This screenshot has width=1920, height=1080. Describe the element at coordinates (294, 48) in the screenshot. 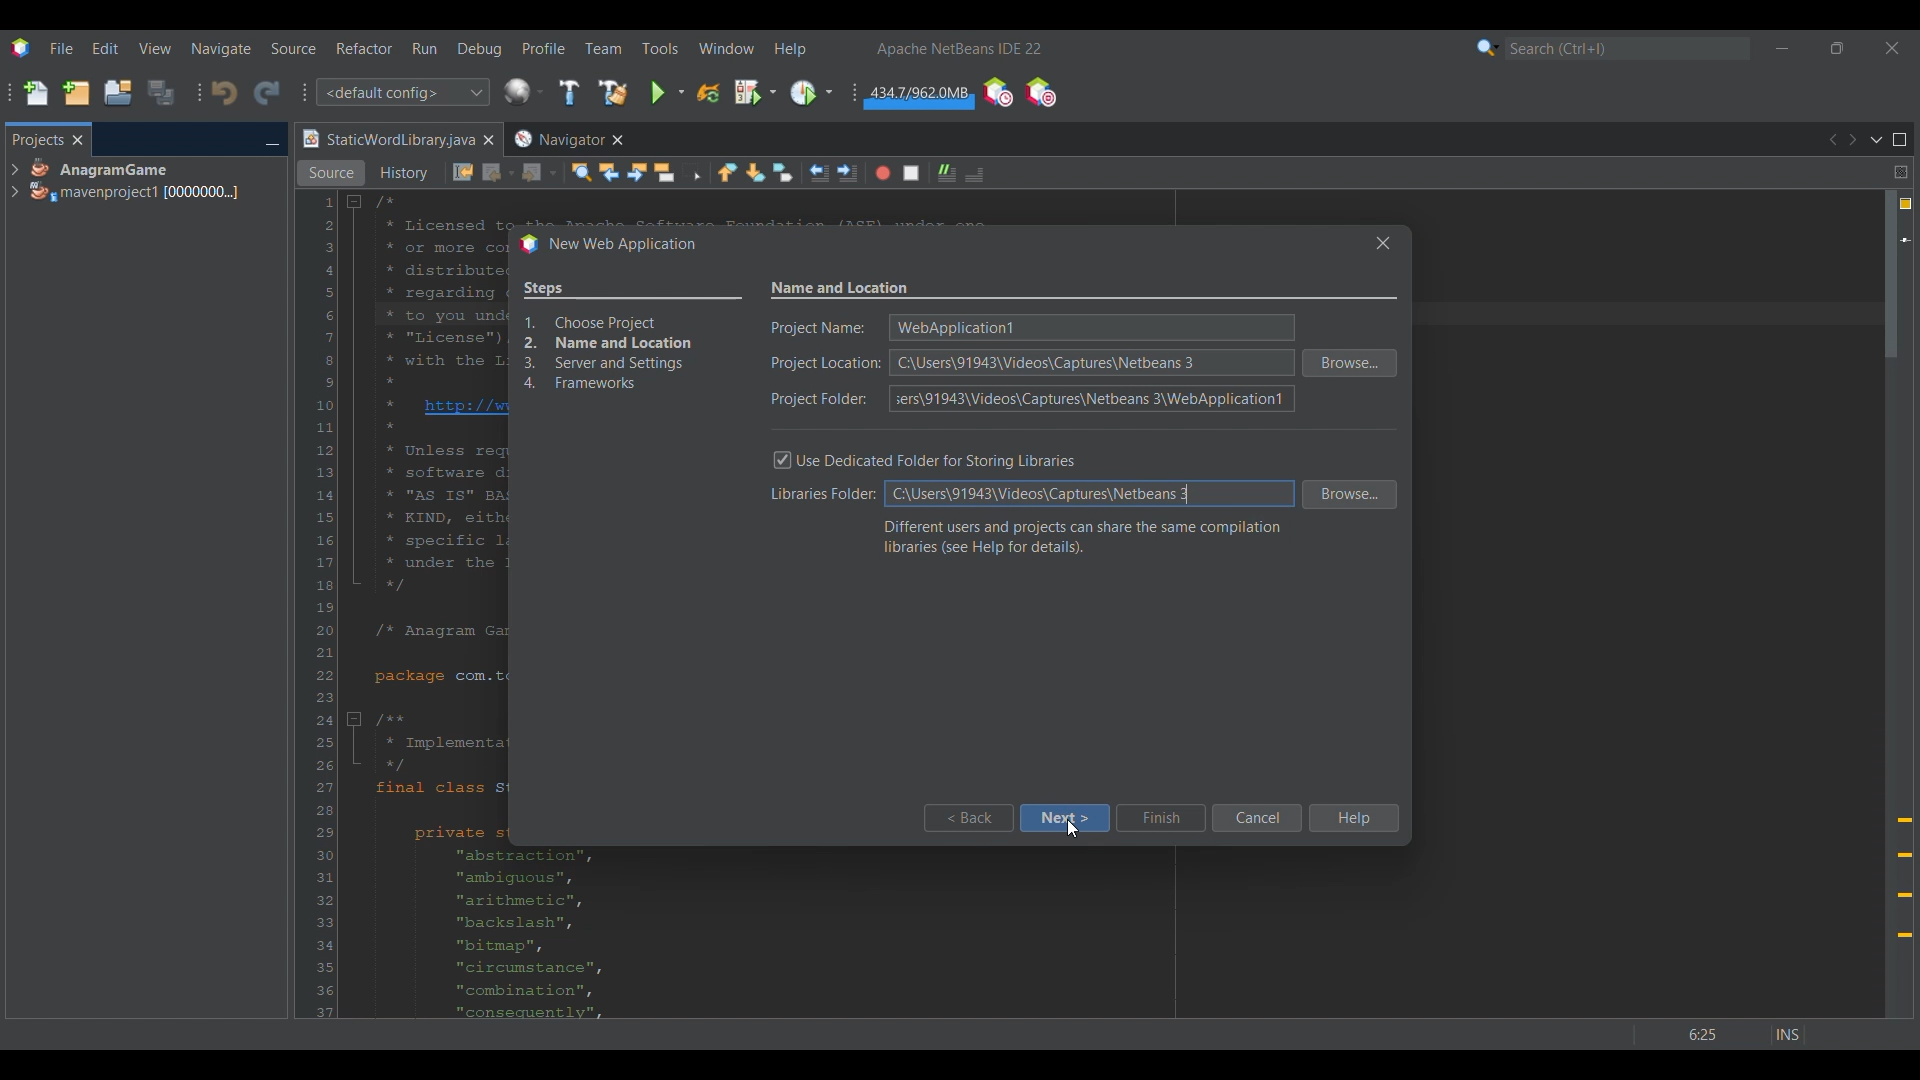

I see `Source menu` at that location.